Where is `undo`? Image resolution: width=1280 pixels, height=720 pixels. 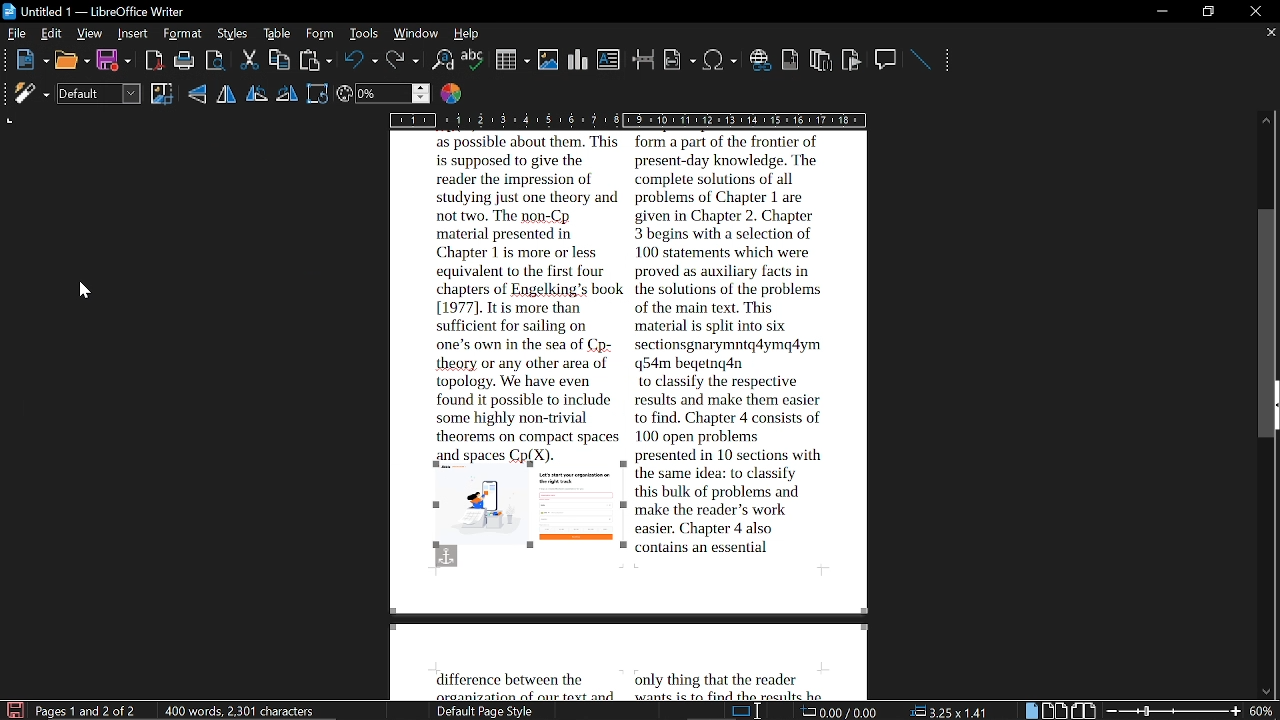 undo is located at coordinates (359, 59).